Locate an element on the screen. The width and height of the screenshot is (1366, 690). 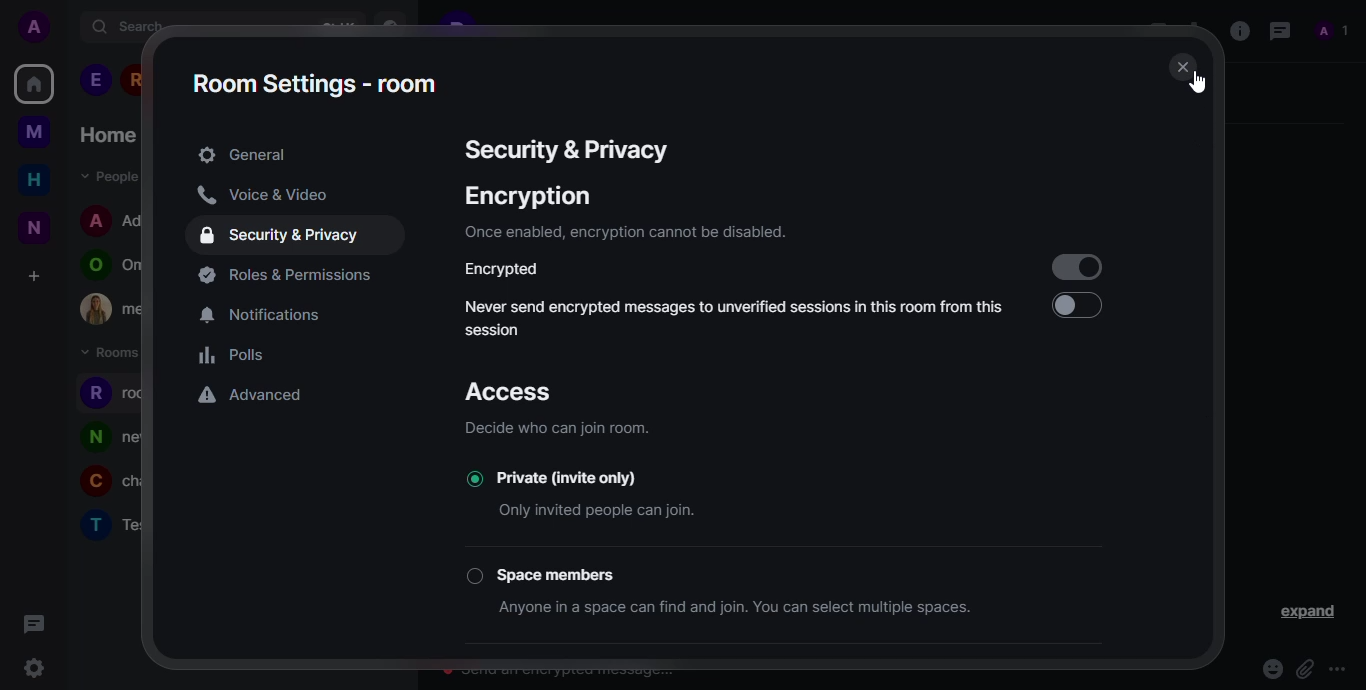
Soace members button is located at coordinates (548, 576).